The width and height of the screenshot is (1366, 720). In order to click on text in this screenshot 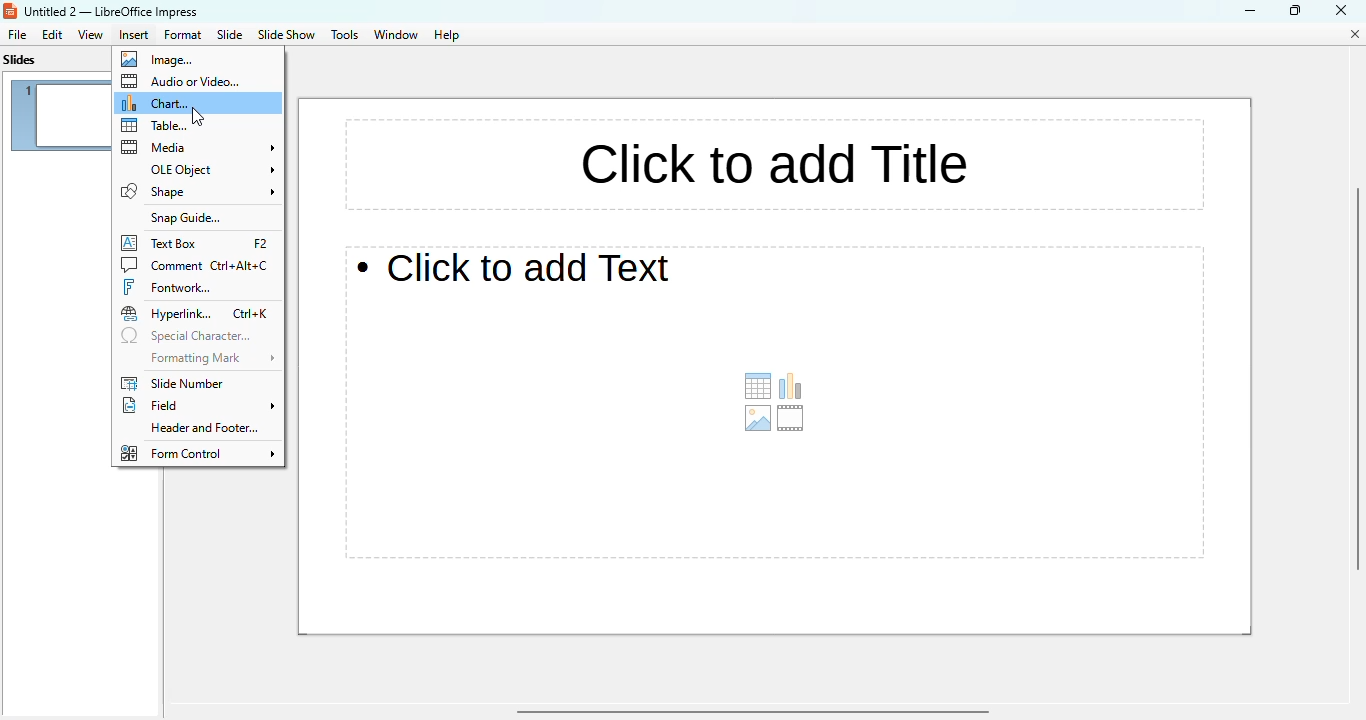, I will do `click(516, 266)`.